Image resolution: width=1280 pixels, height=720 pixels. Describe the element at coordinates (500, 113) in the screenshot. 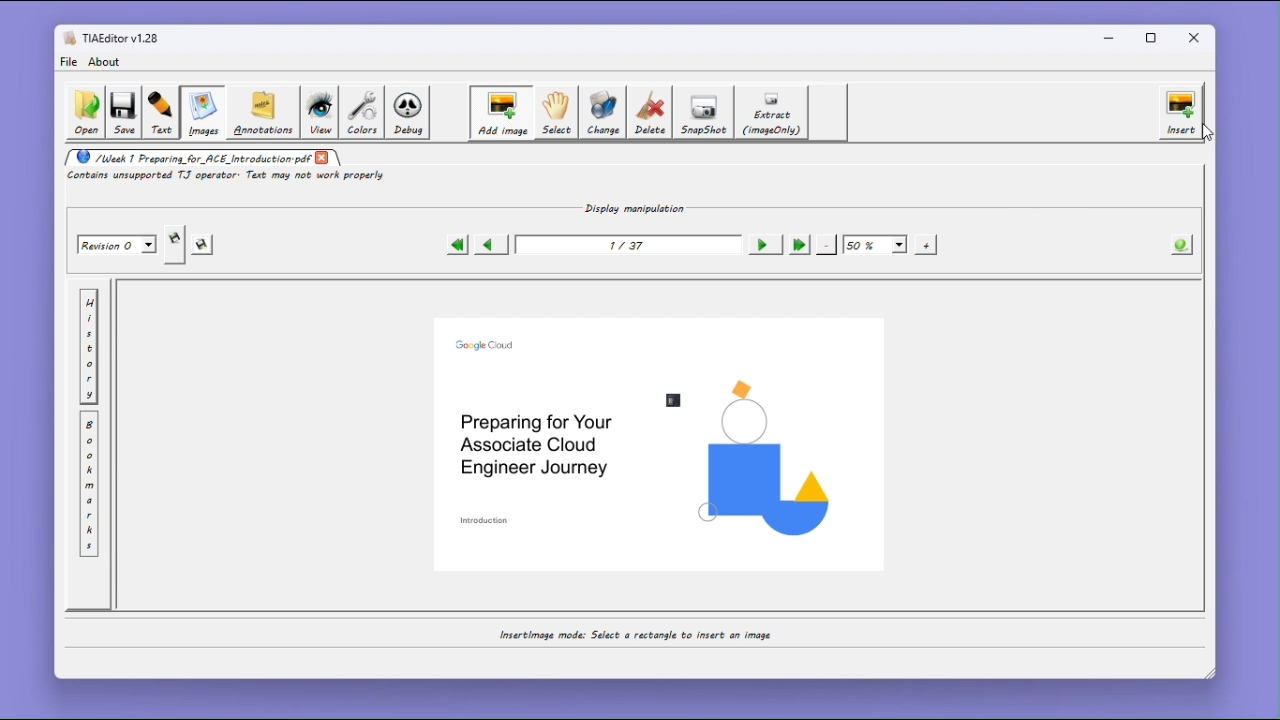

I see `Add image` at that location.